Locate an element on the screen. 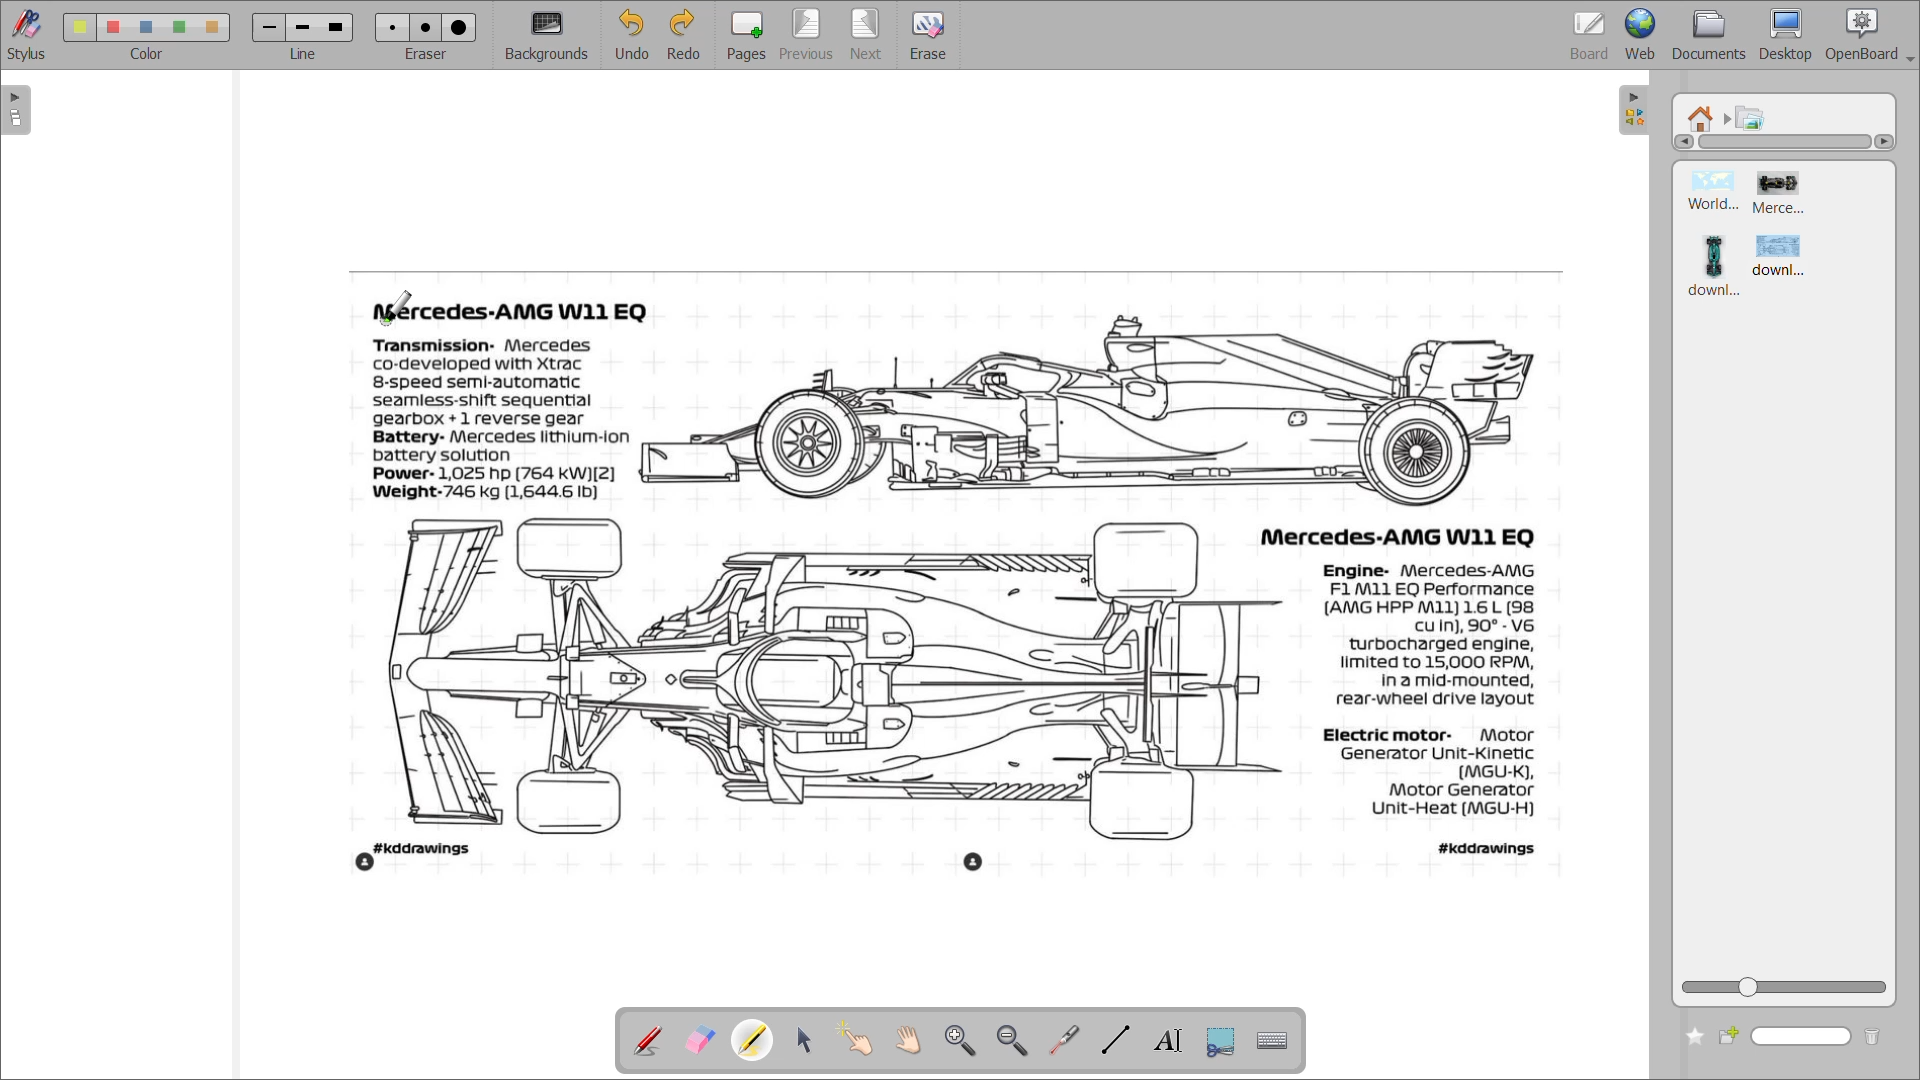  line 1 is located at coordinates (268, 27).